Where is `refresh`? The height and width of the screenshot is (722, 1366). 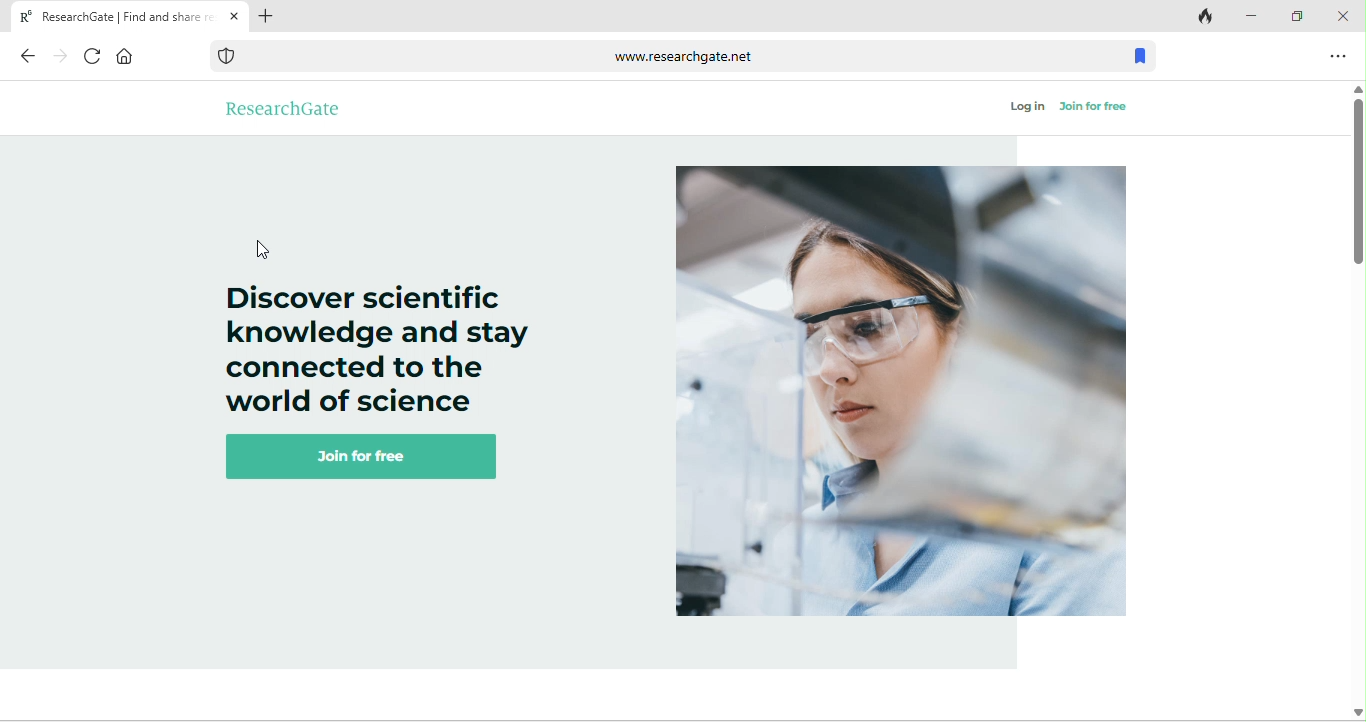
refresh is located at coordinates (87, 56).